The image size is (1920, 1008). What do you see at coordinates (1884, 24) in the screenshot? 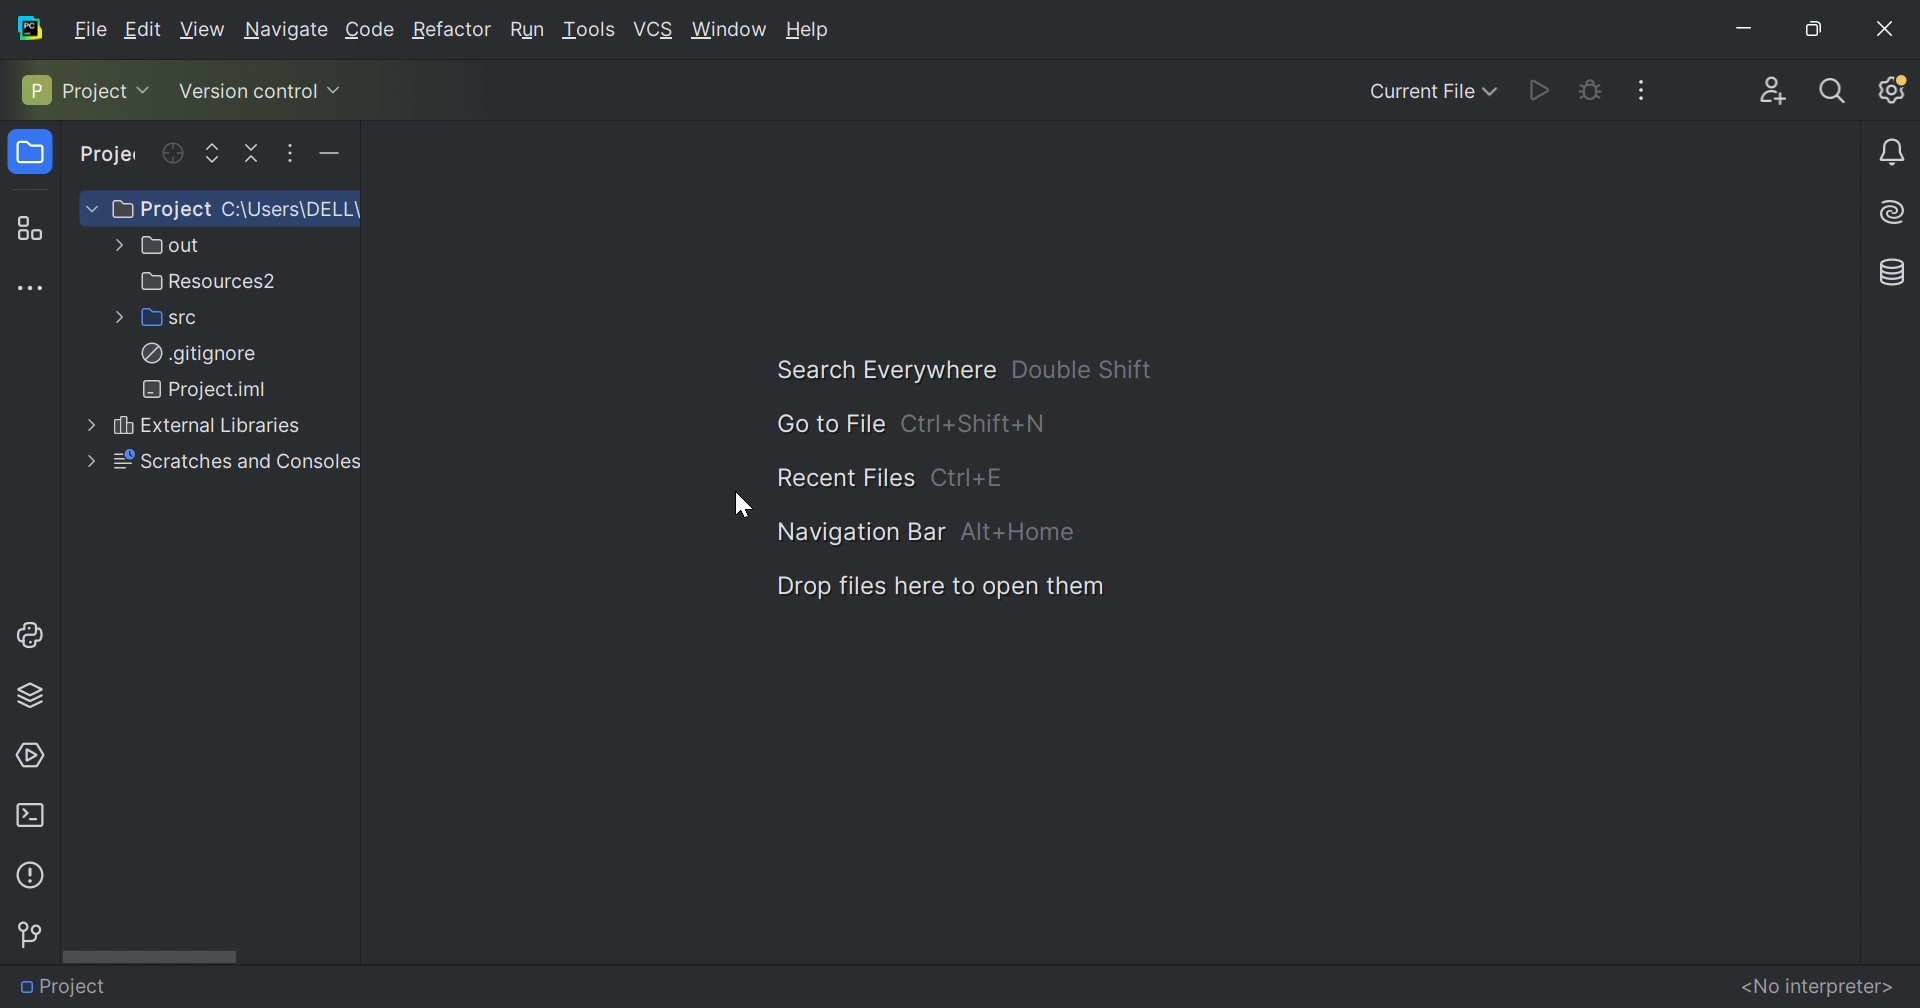
I see `Close` at bounding box center [1884, 24].